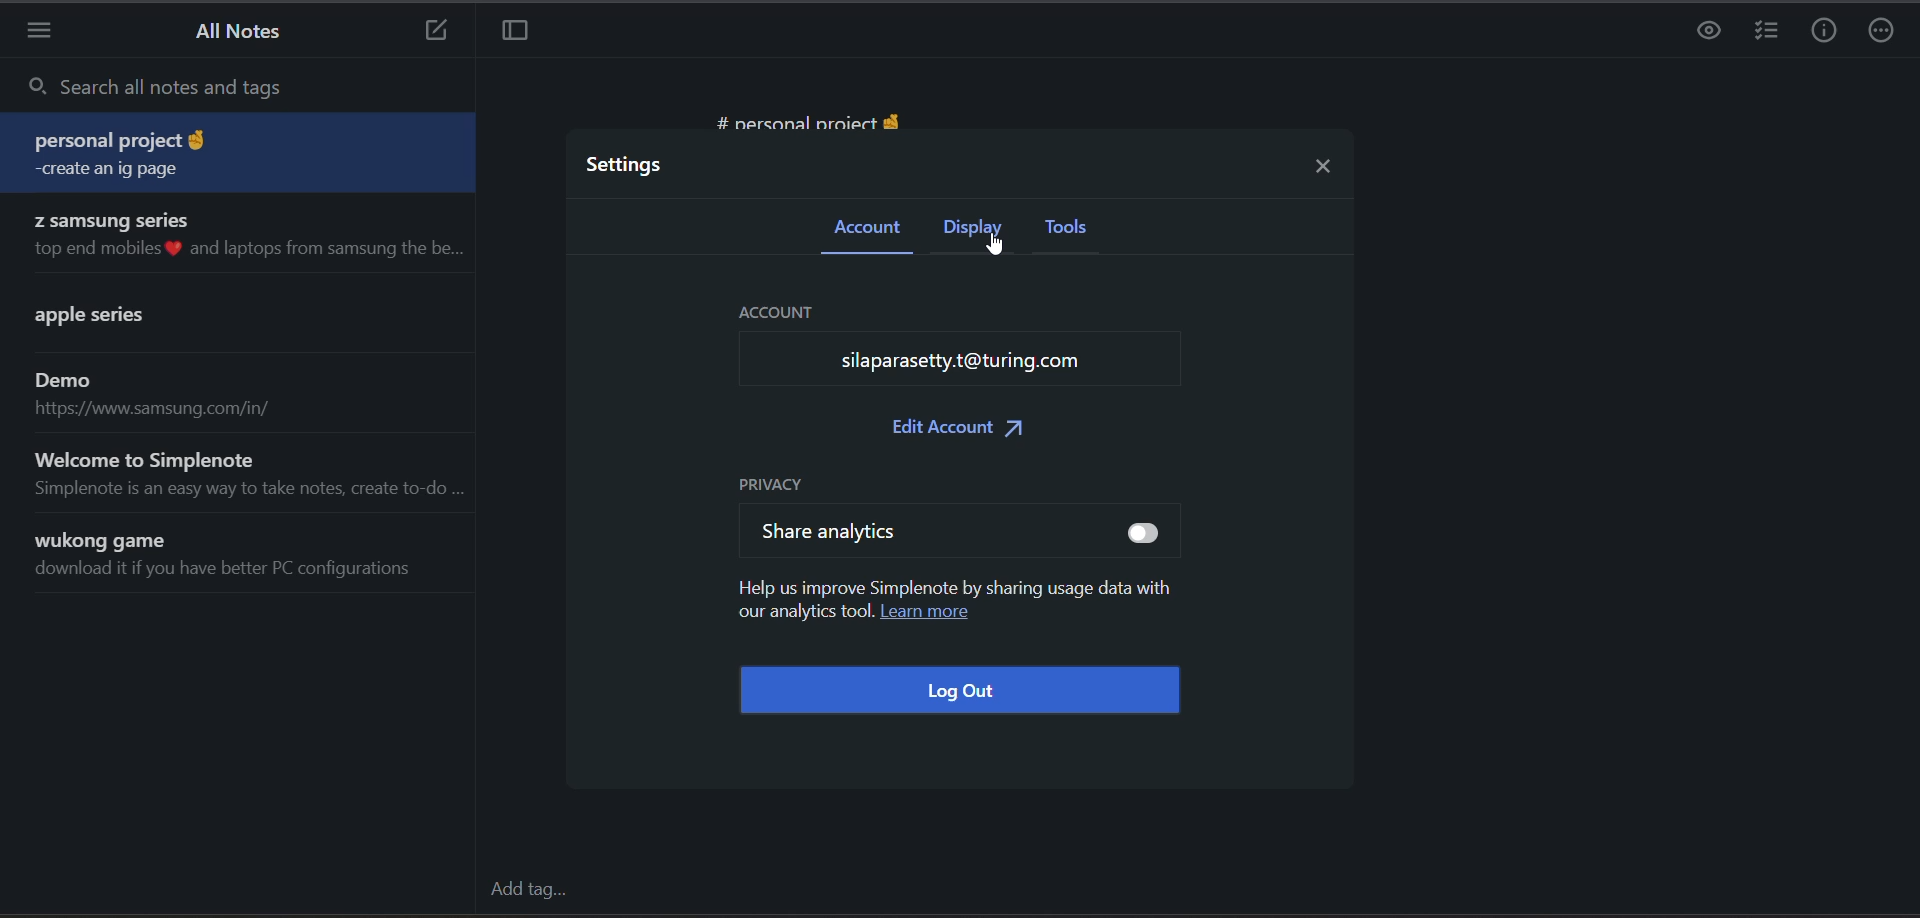 This screenshot has height=918, width=1920. What do you see at coordinates (432, 31) in the screenshot?
I see `new note` at bounding box center [432, 31].